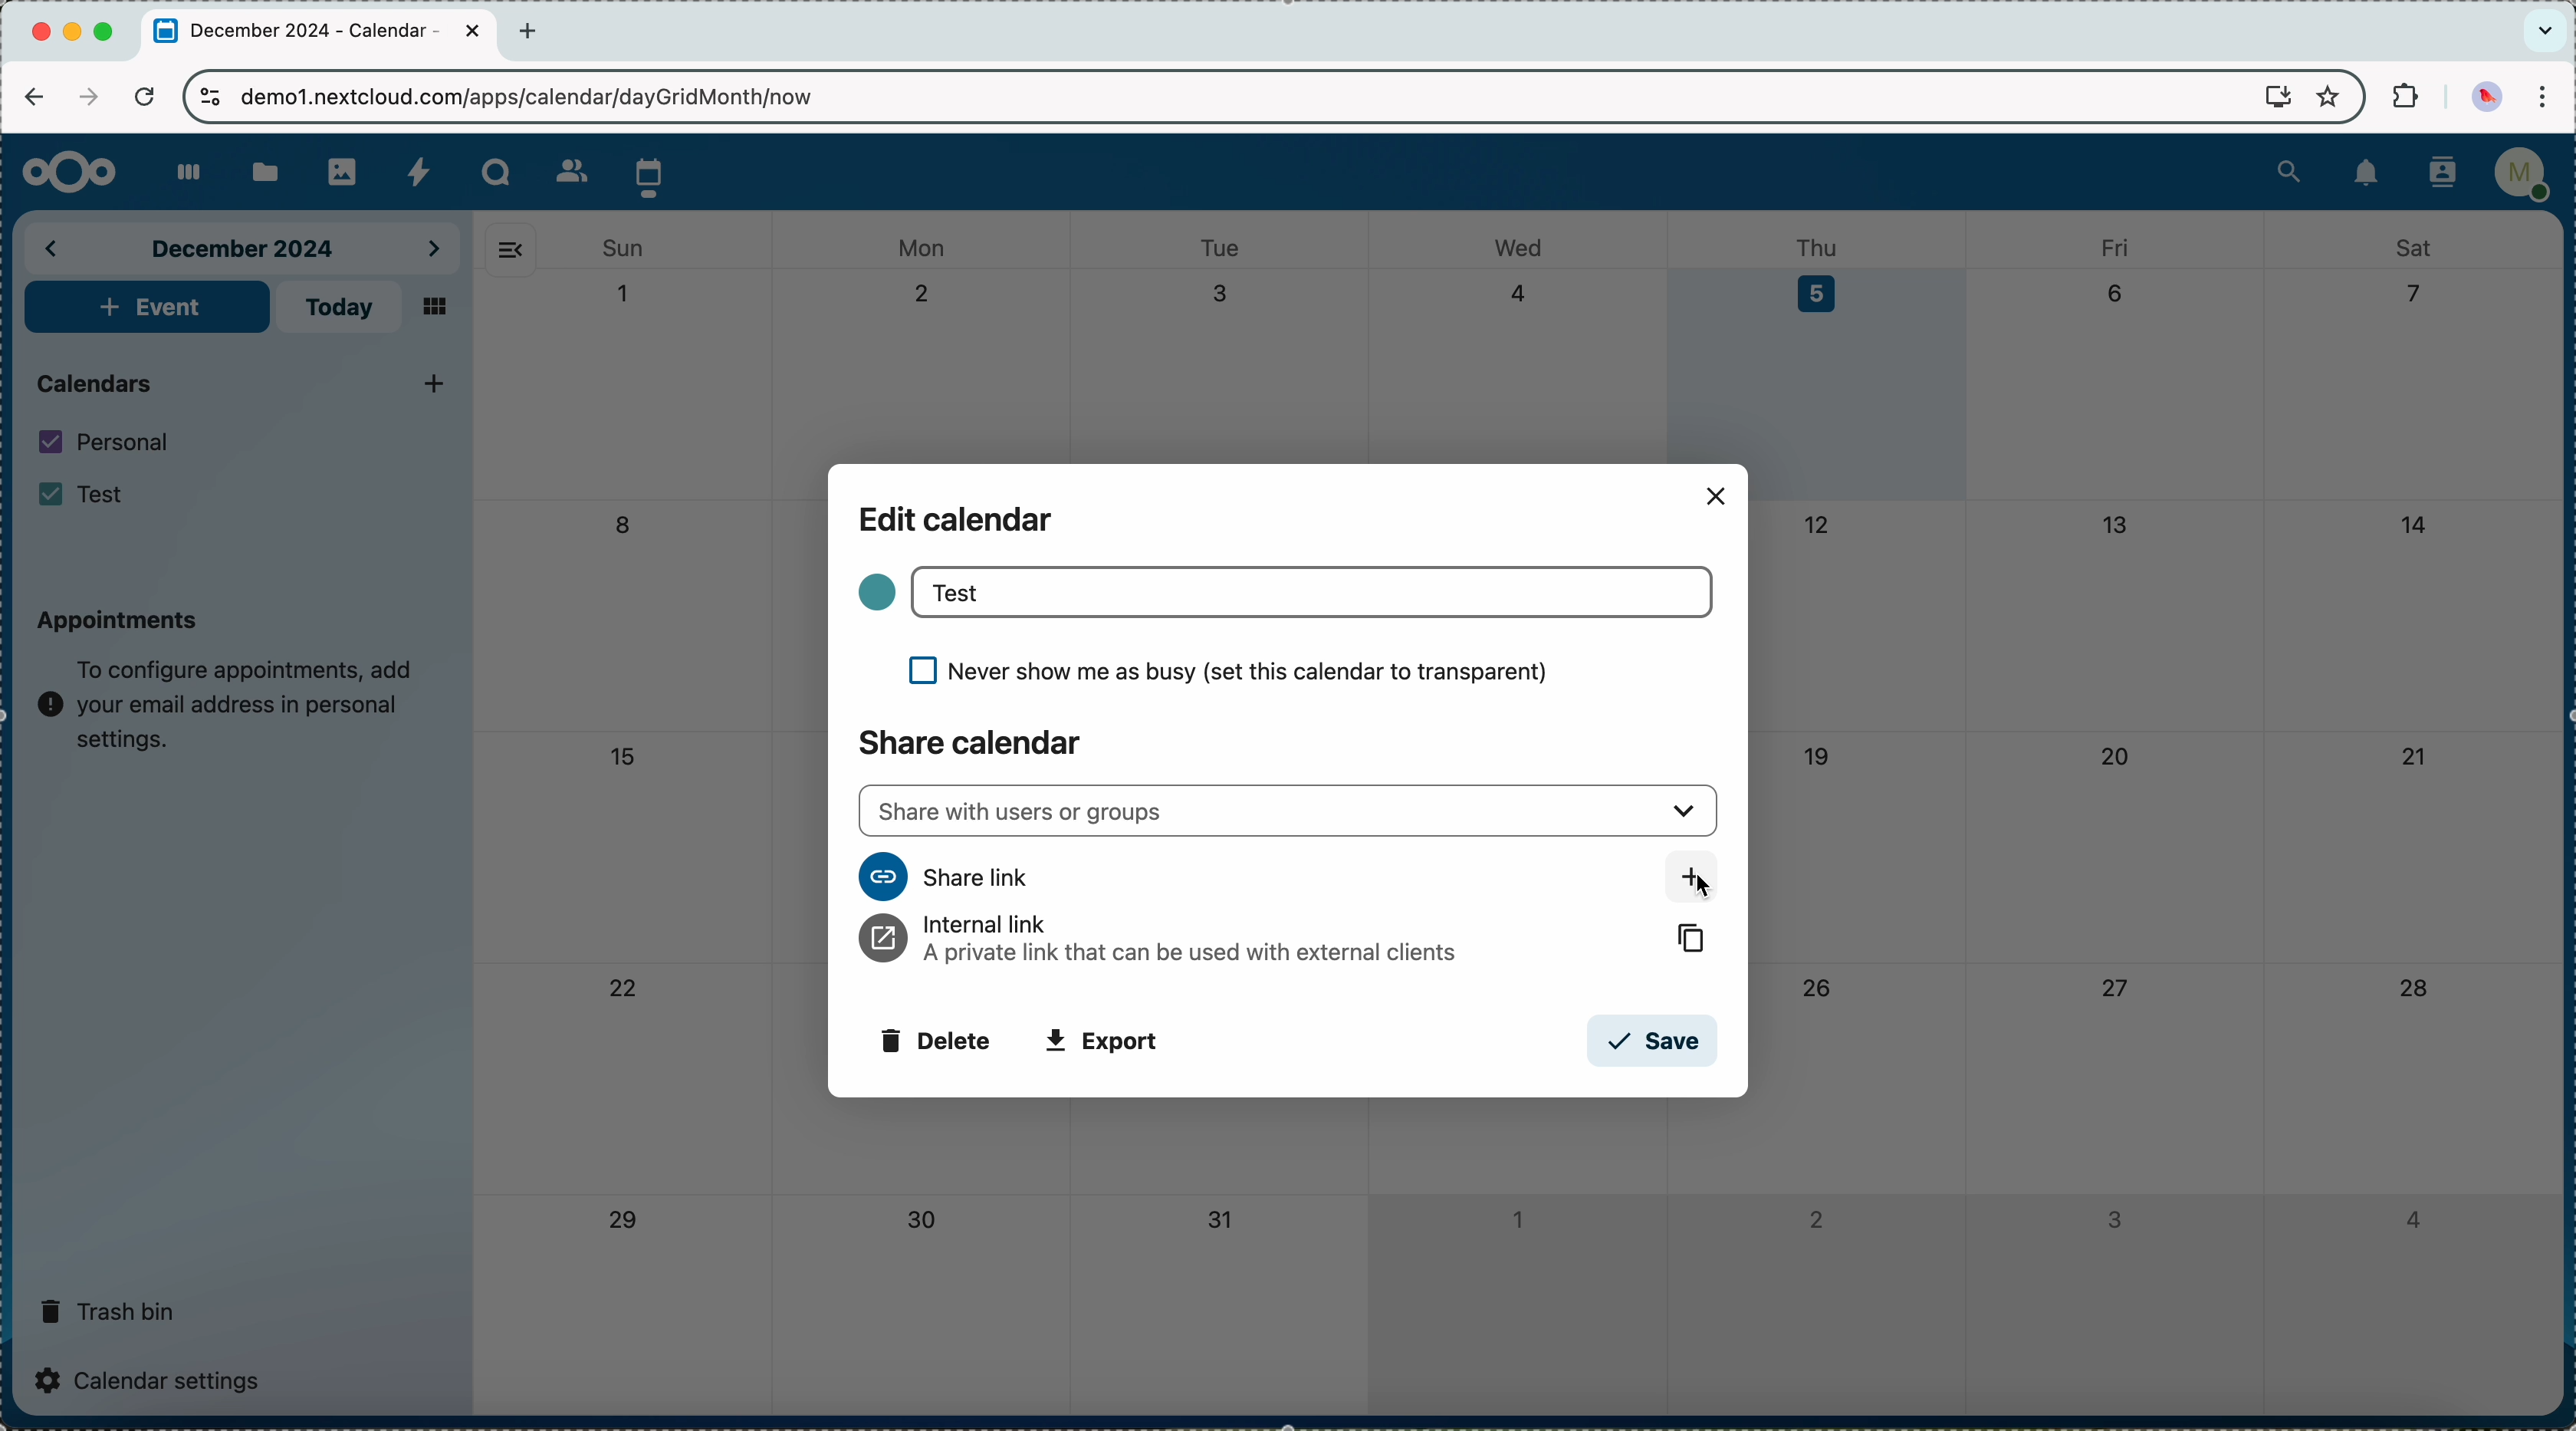 The width and height of the screenshot is (2576, 1431). I want to click on new tab, so click(534, 31).